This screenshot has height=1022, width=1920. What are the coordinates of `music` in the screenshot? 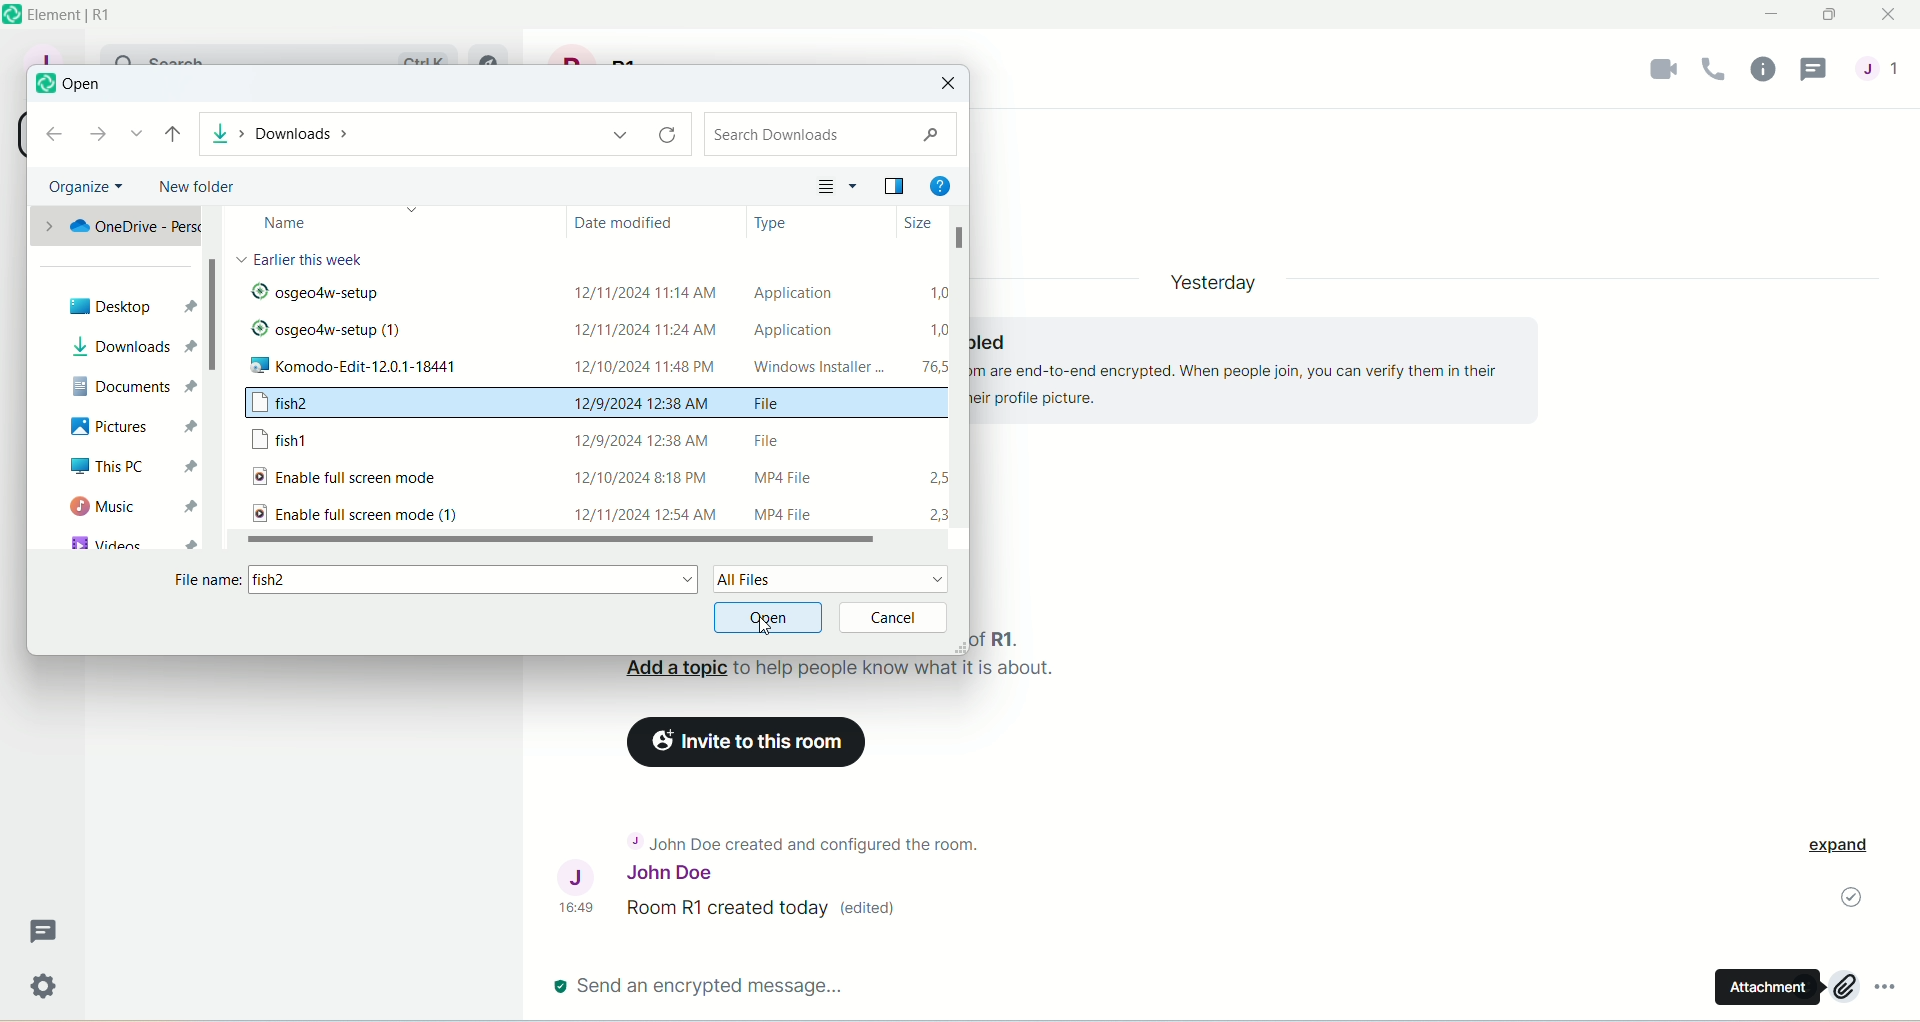 It's located at (129, 510).